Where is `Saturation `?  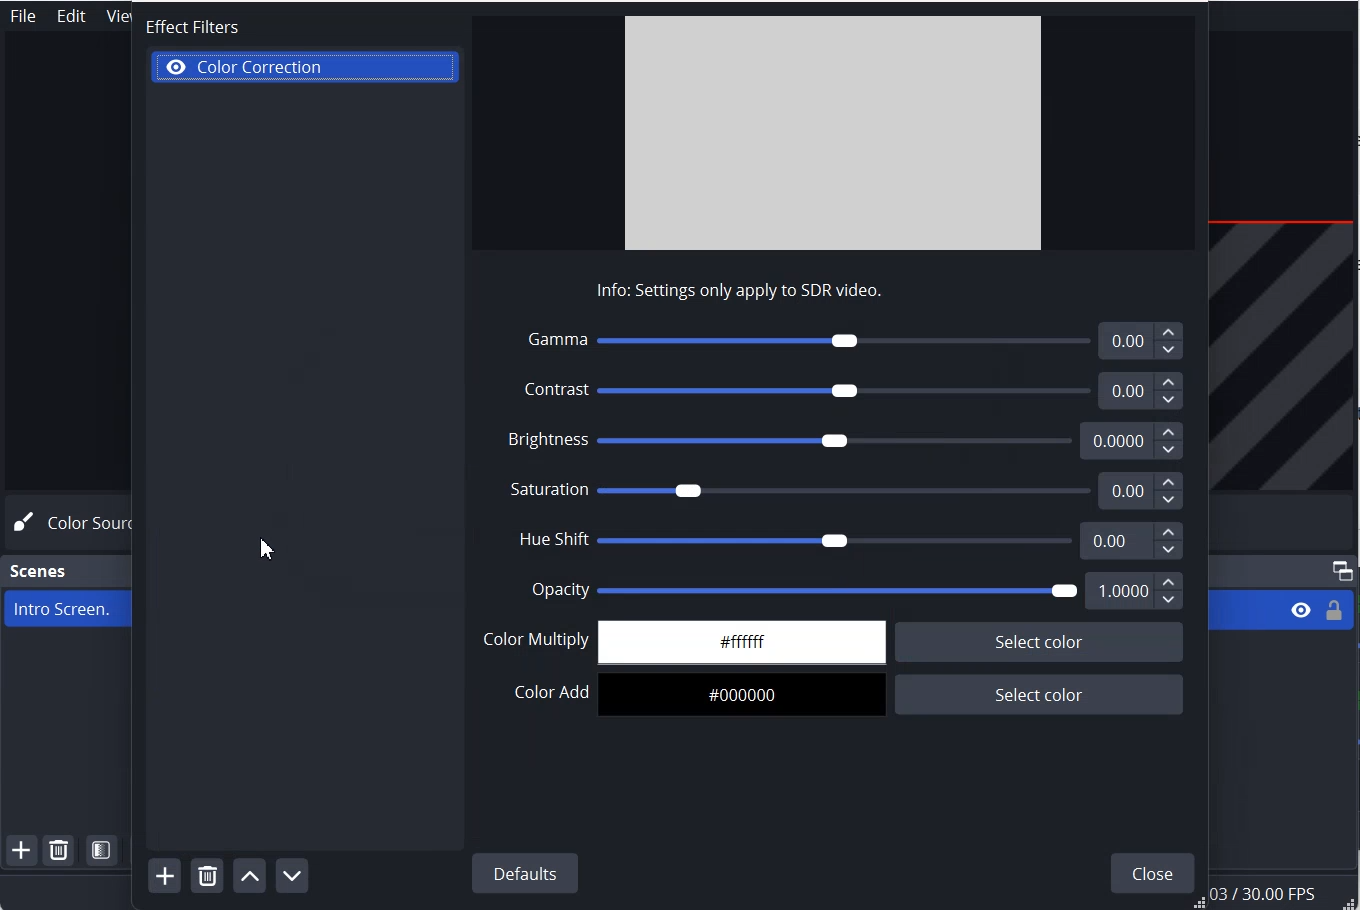
Saturation  is located at coordinates (849, 491).